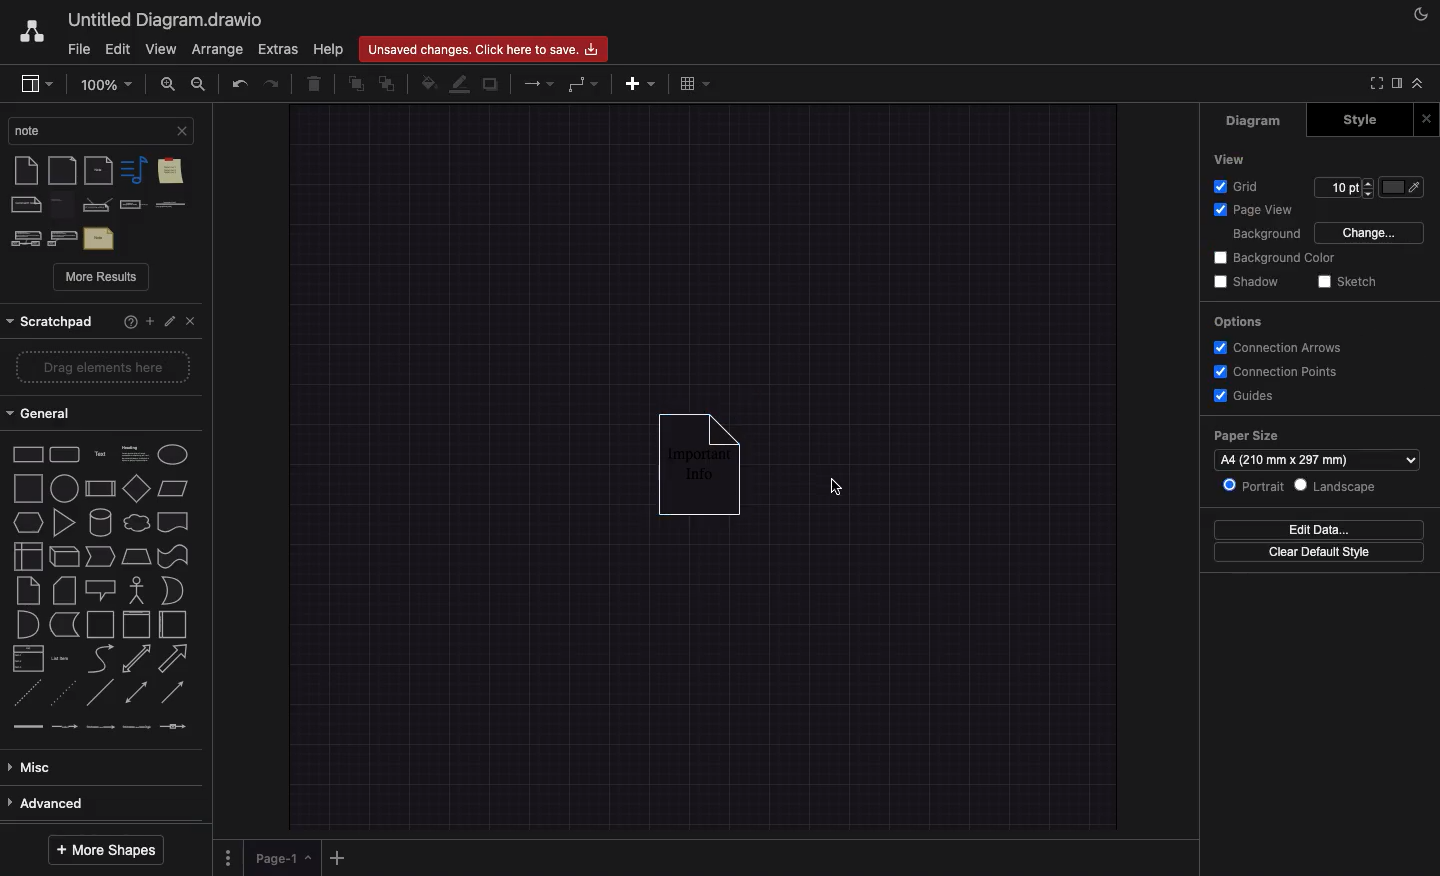 The width and height of the screenshot is (1440, 876). Describe the element at coordinates (137, 487) in the screenshot. I see `parallelogram` at that location.